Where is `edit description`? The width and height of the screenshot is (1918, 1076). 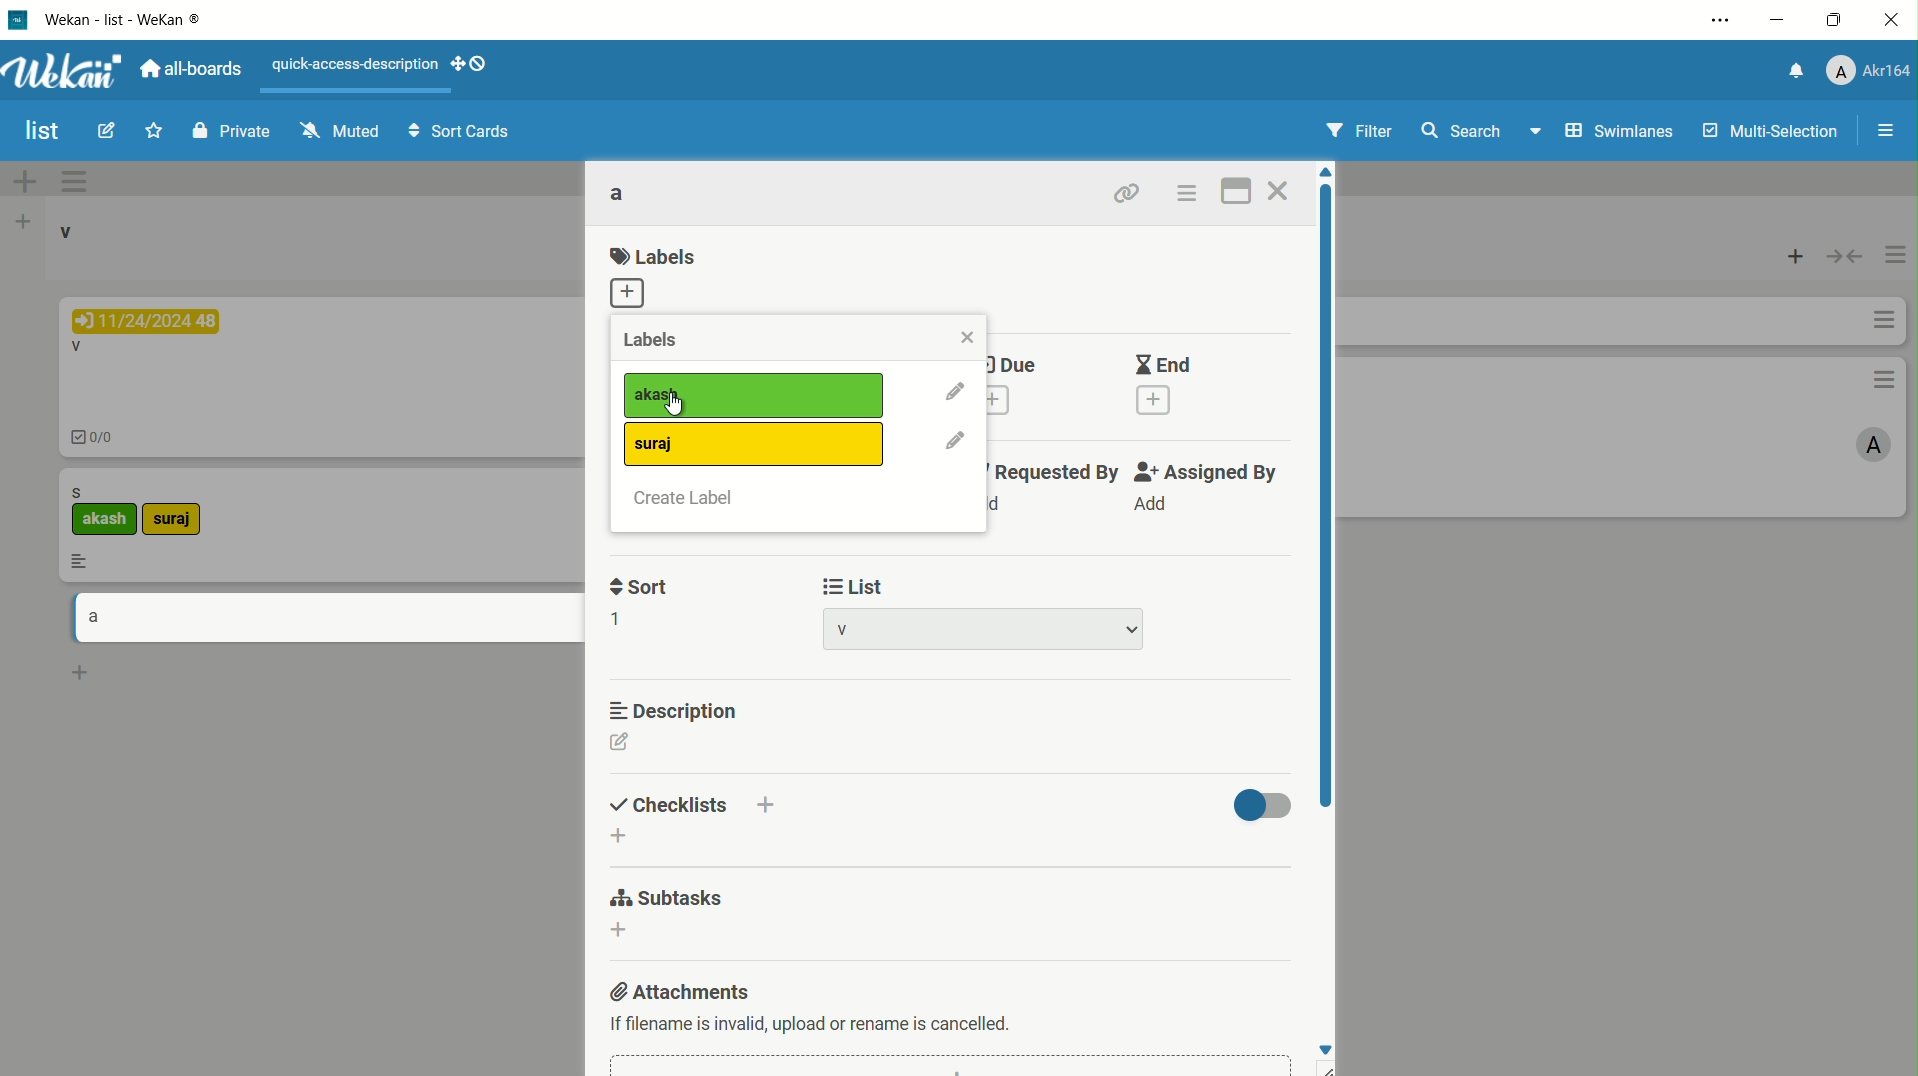
edit description is located at coordinates (620, 742).